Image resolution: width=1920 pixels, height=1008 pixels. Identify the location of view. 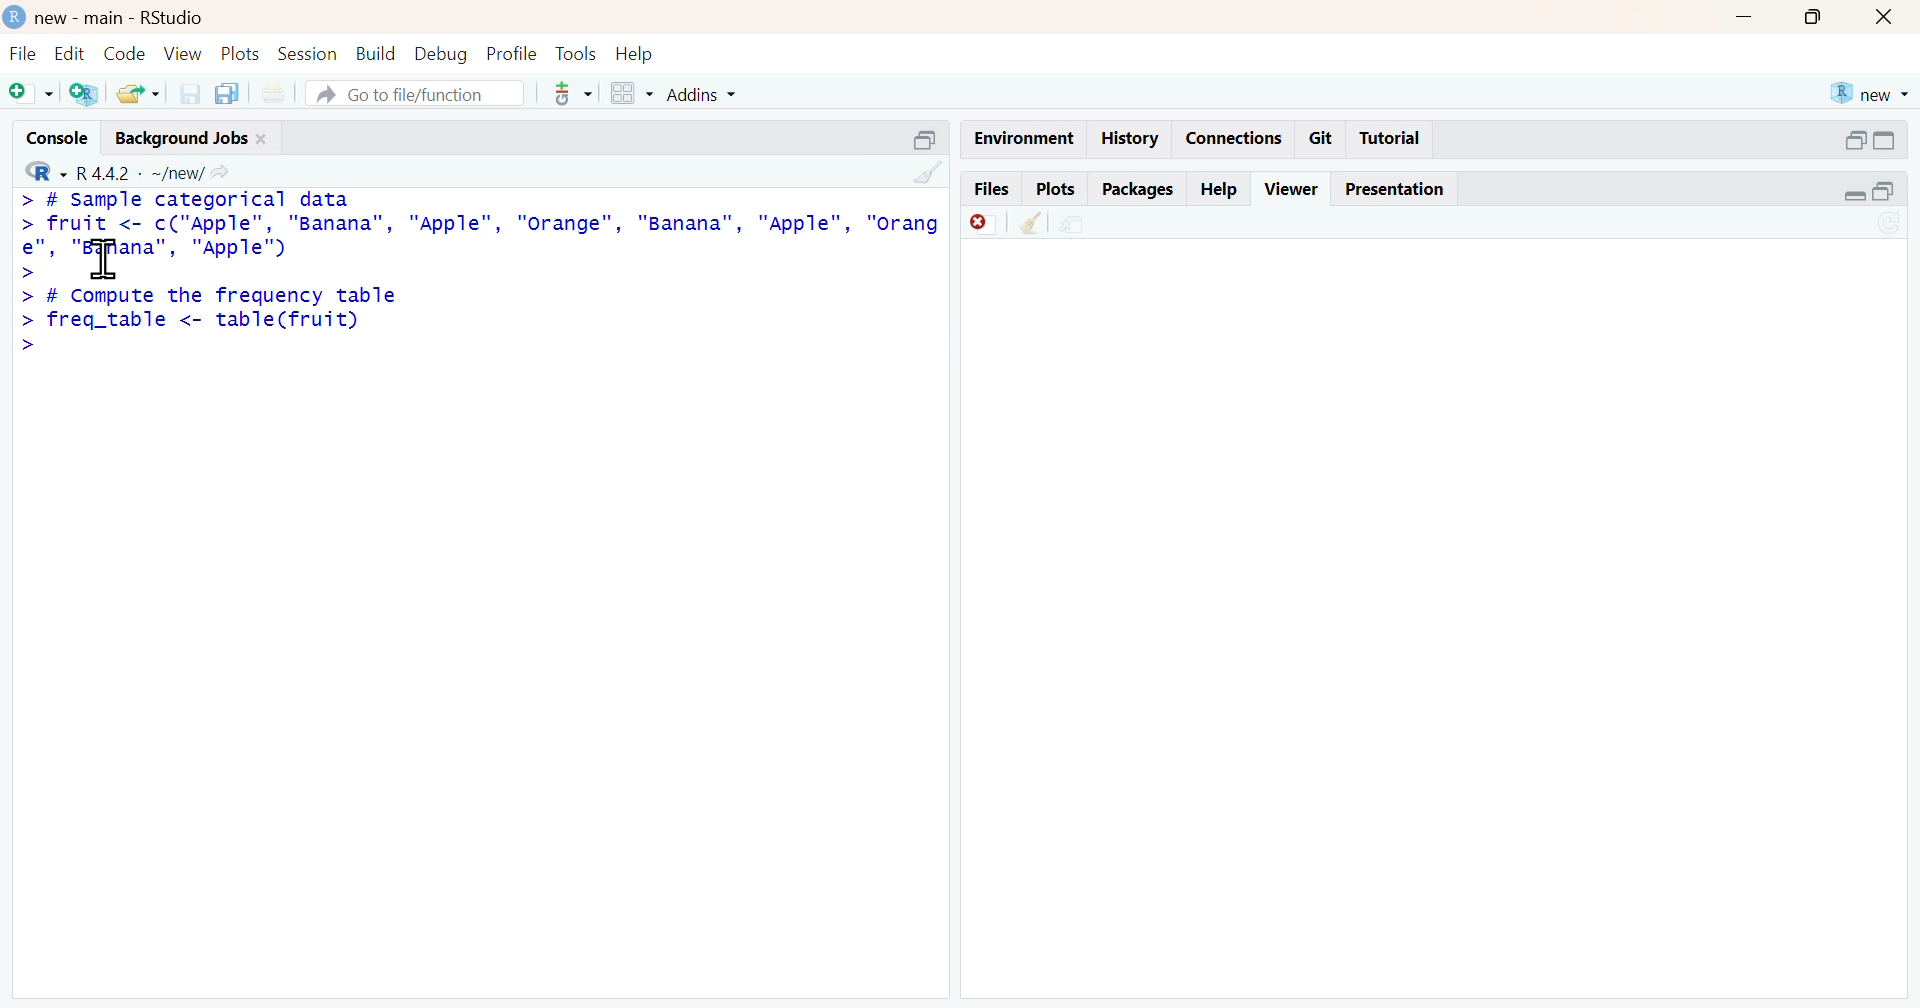
(184, 55).